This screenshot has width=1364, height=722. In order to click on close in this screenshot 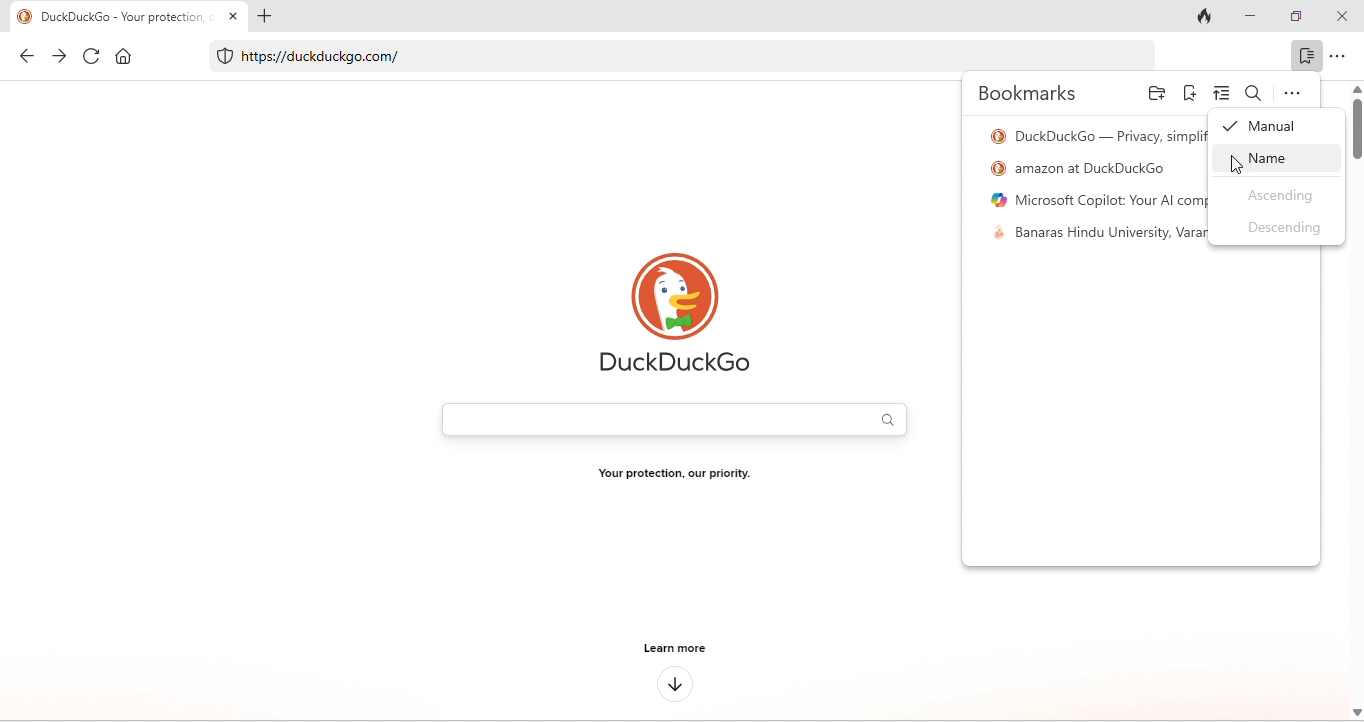, I will do `click(1345, 18)`.